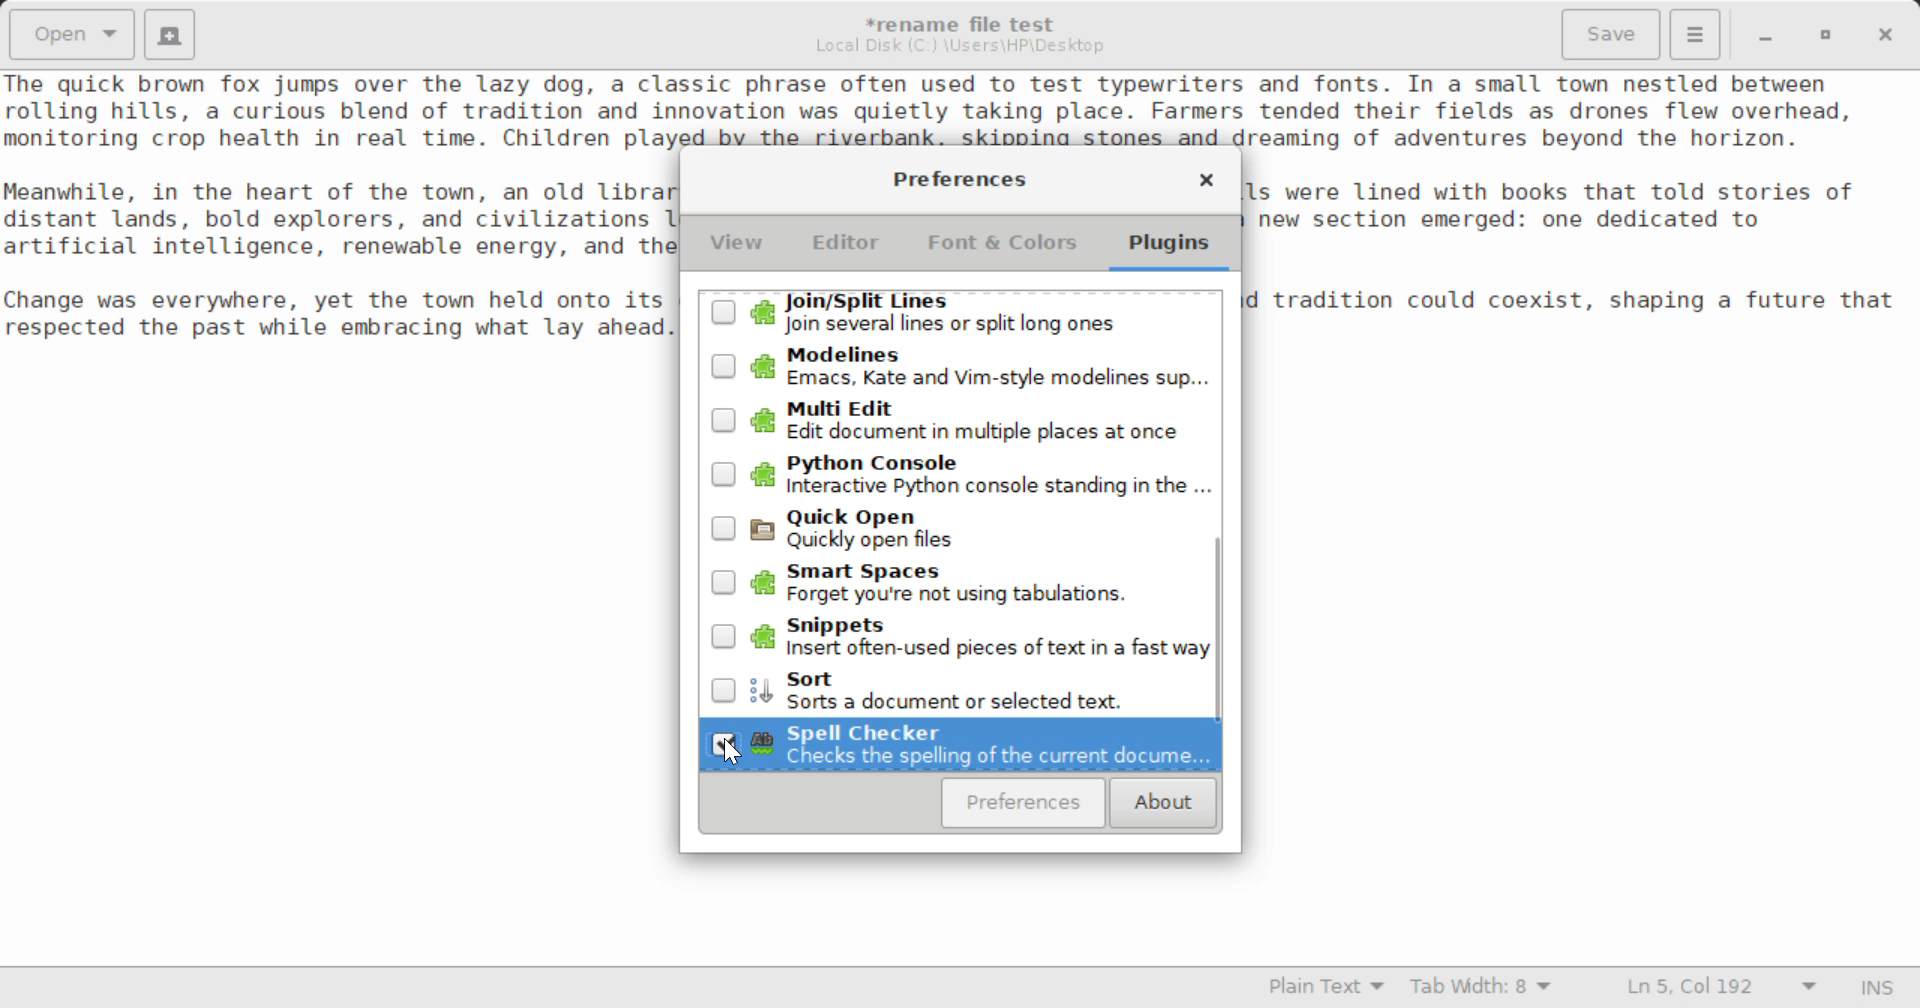 This screenshot has height=1008, width=1920. I want to click on Snippets Plugin Button Unselected, so click(961, 634).